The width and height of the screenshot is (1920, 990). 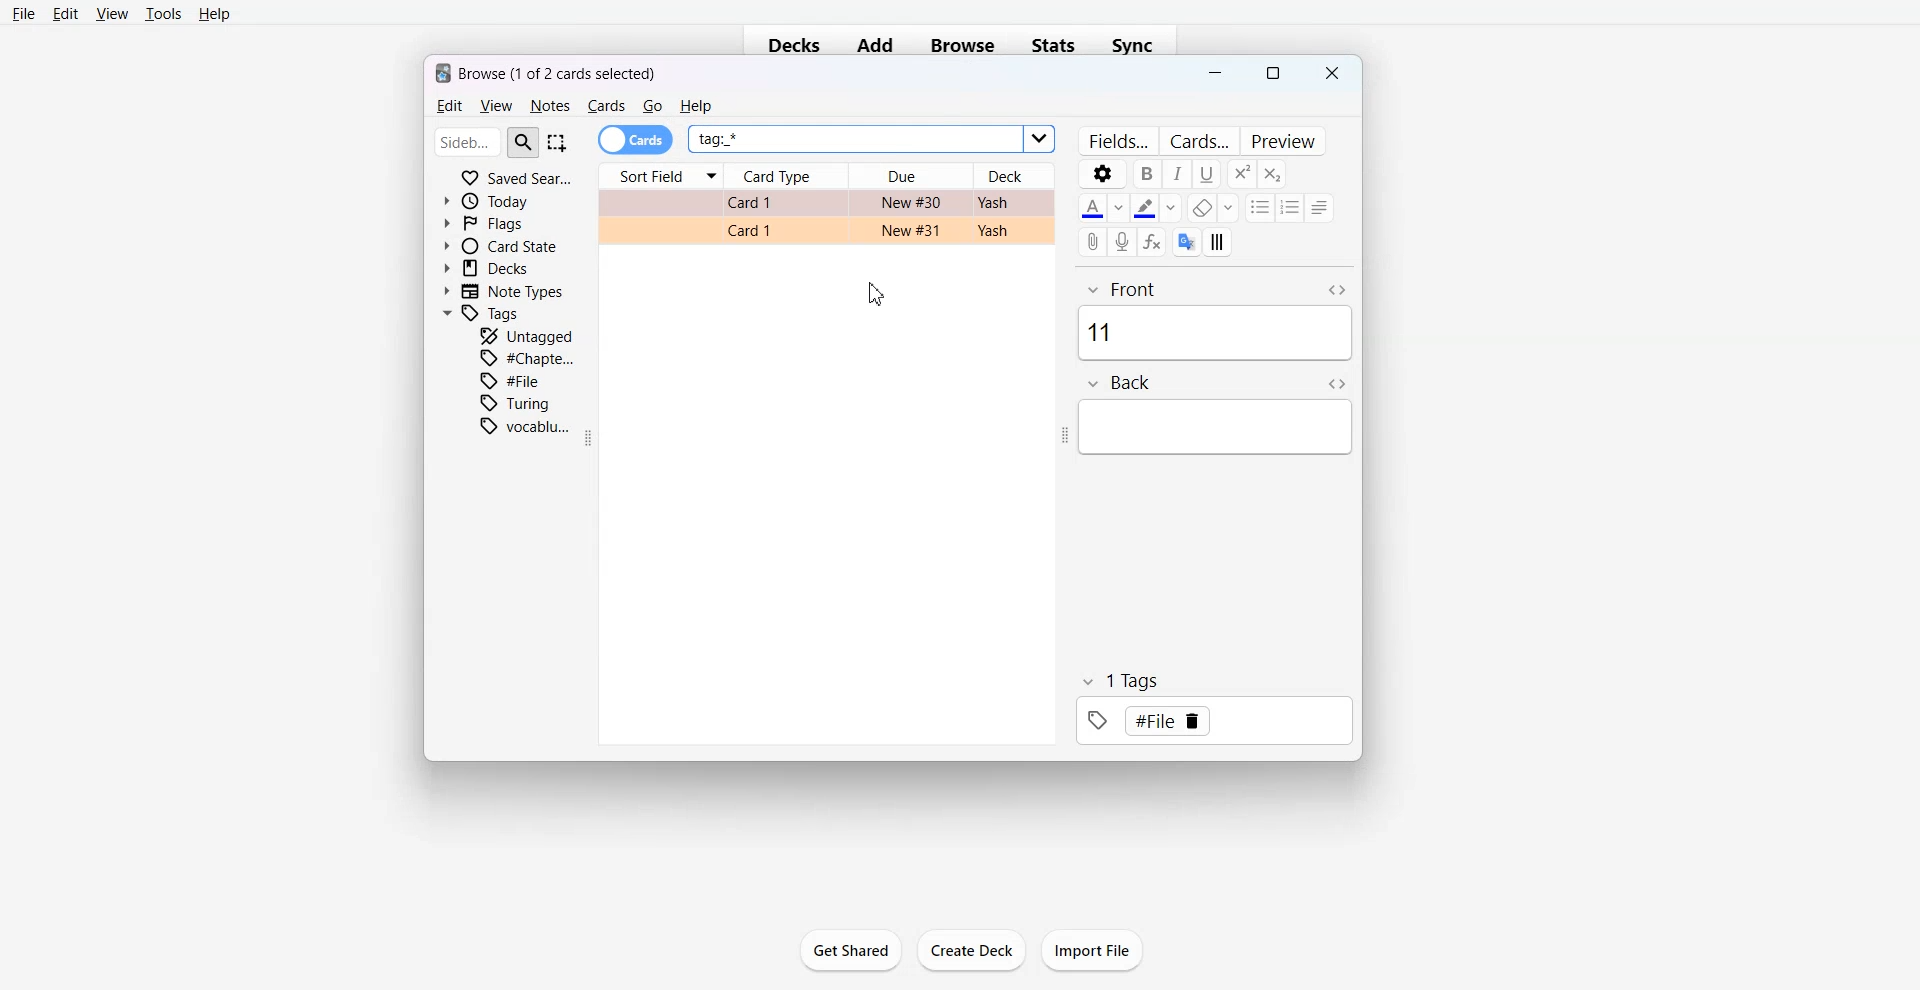 What do you see at coordinates (1064, 437) in the screenshot?
I see `Drag Handle` at bounding box center [1064, 437].